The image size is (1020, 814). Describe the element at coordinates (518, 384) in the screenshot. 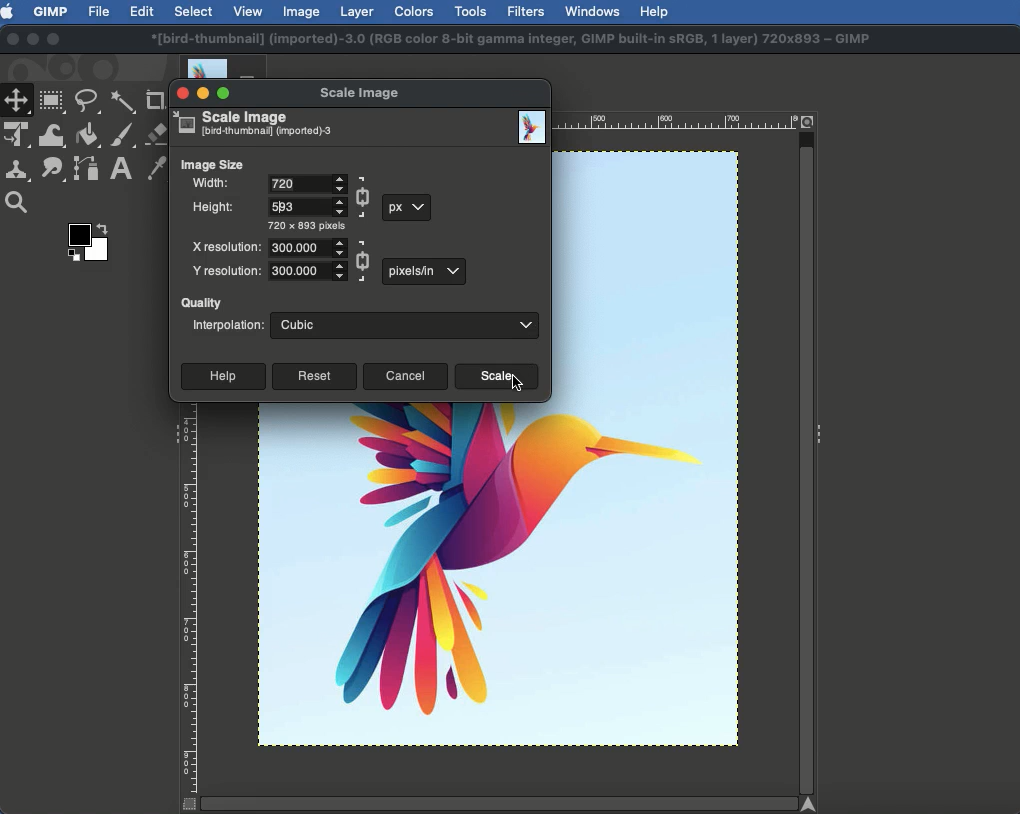

I see `cursor` at that location.